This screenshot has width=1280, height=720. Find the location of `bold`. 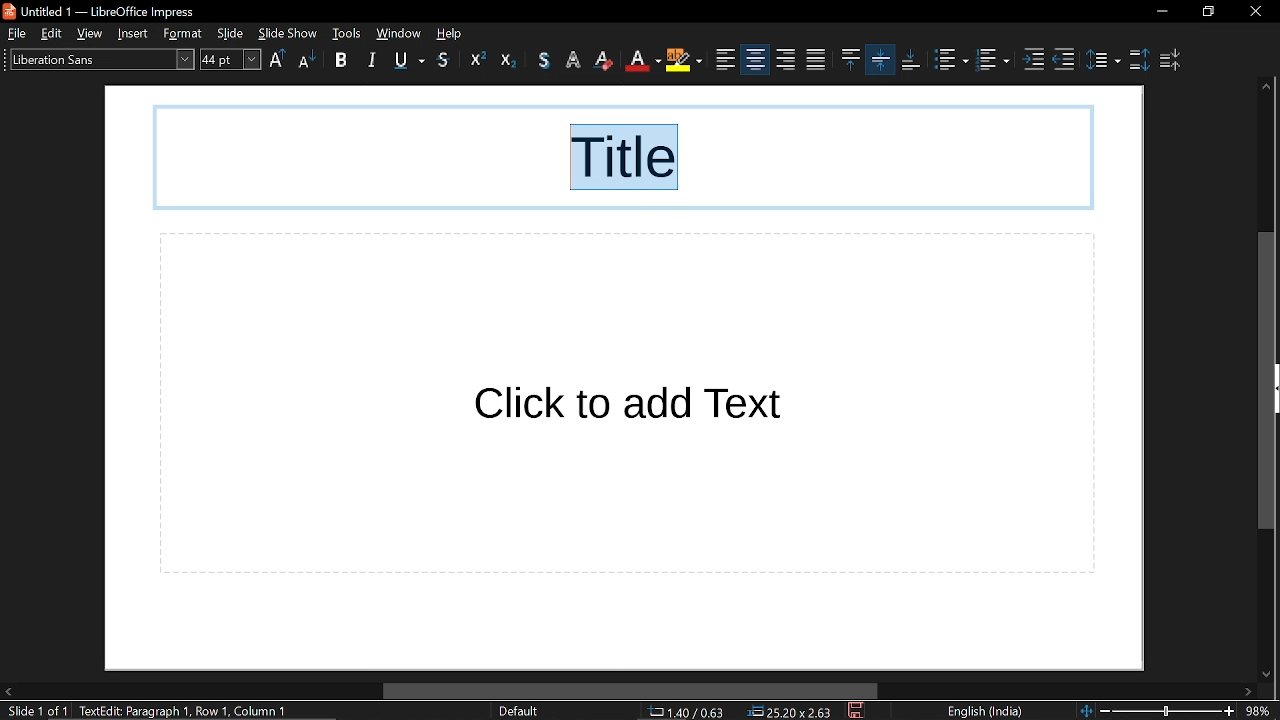

bold is located at coordinates (341, 62).